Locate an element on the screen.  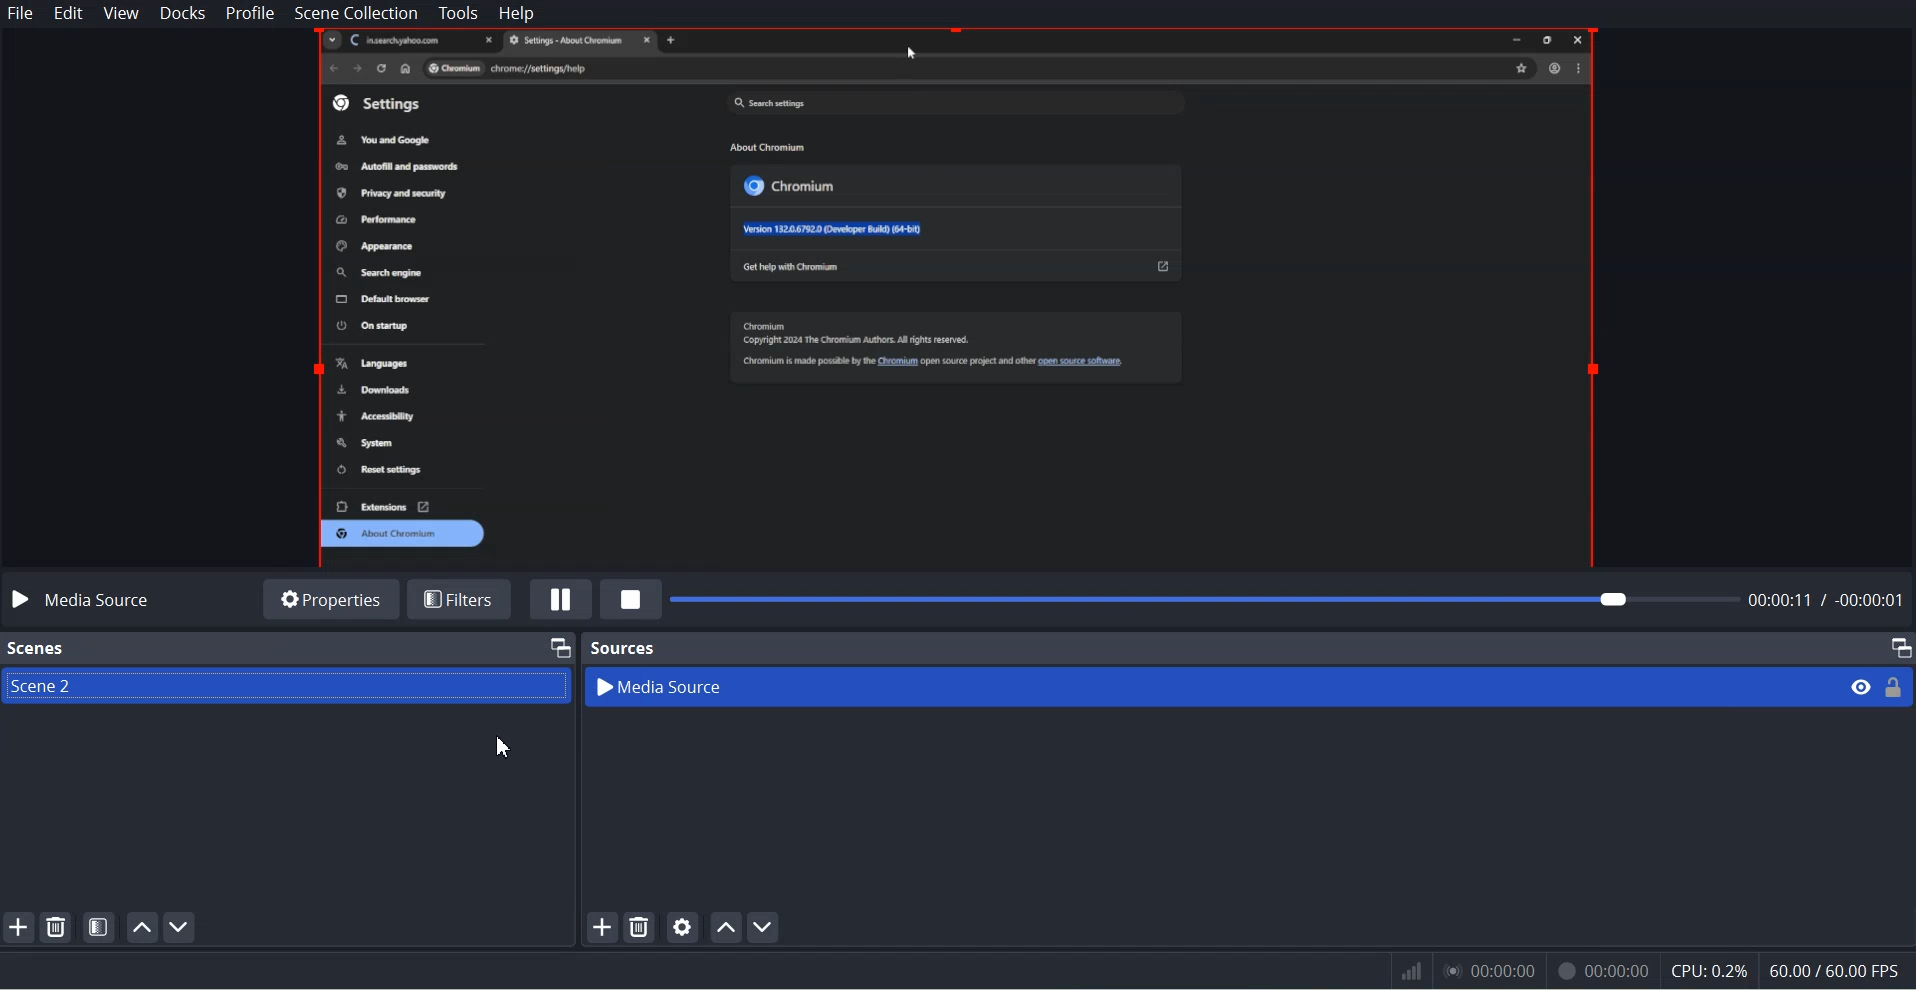
add source is located at coordinates (601, 927).